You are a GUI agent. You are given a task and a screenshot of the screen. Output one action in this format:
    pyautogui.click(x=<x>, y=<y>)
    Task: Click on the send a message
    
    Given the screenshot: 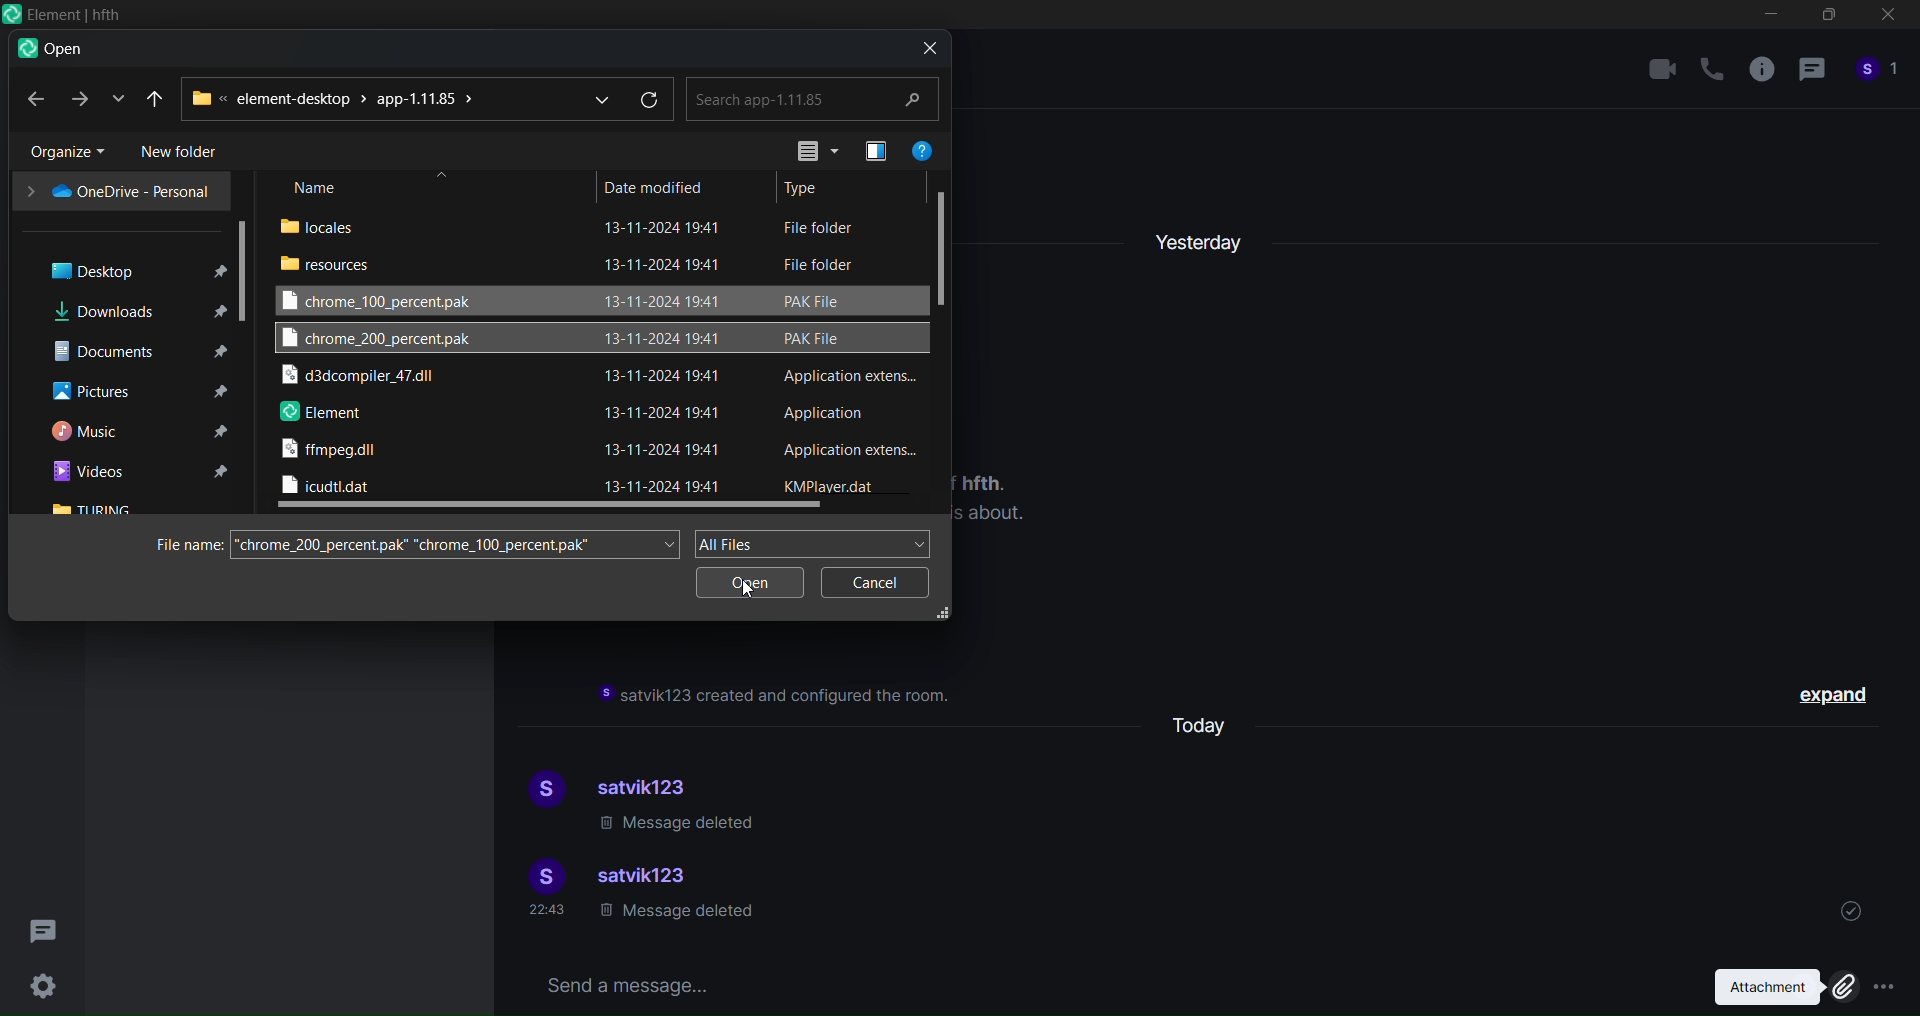 What is the action you would take?
    pyautogui.click(x=1094, y=983)
    